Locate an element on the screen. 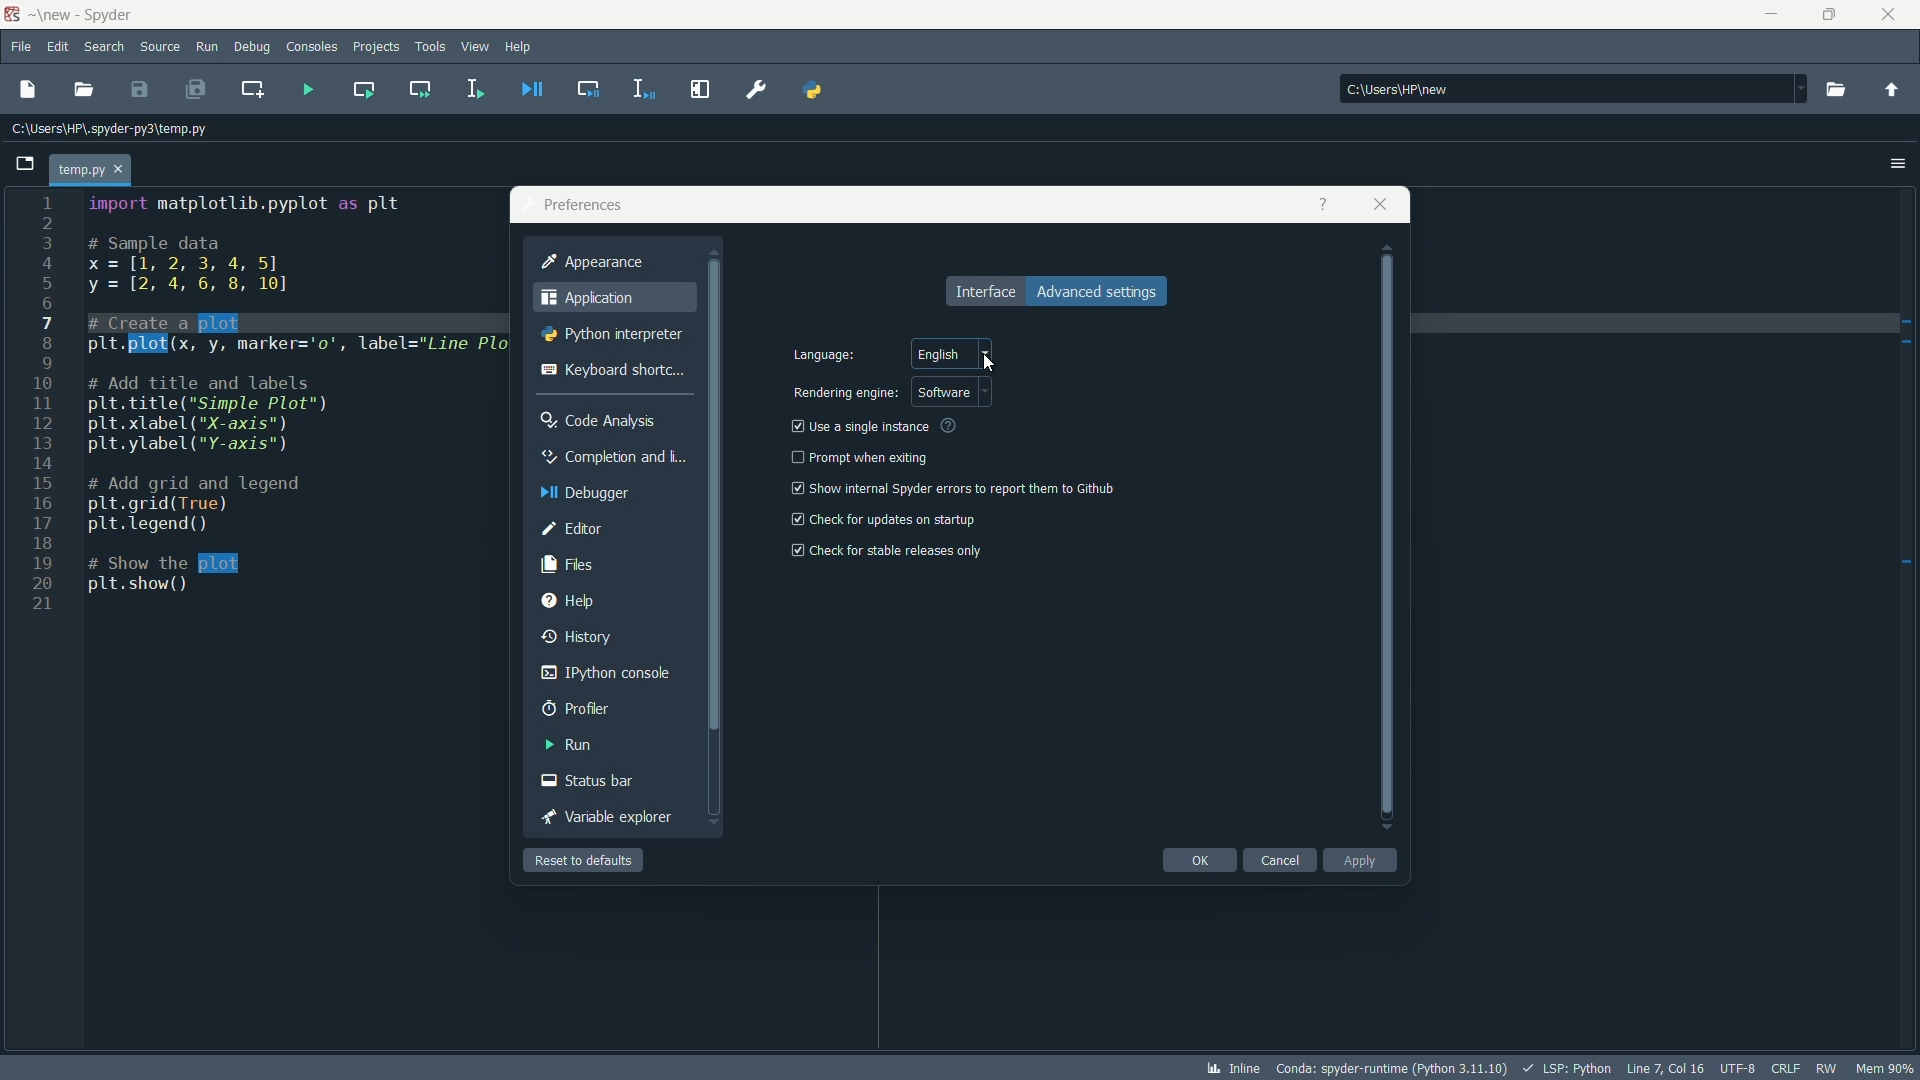  editor is located at coordinates (574, 530).